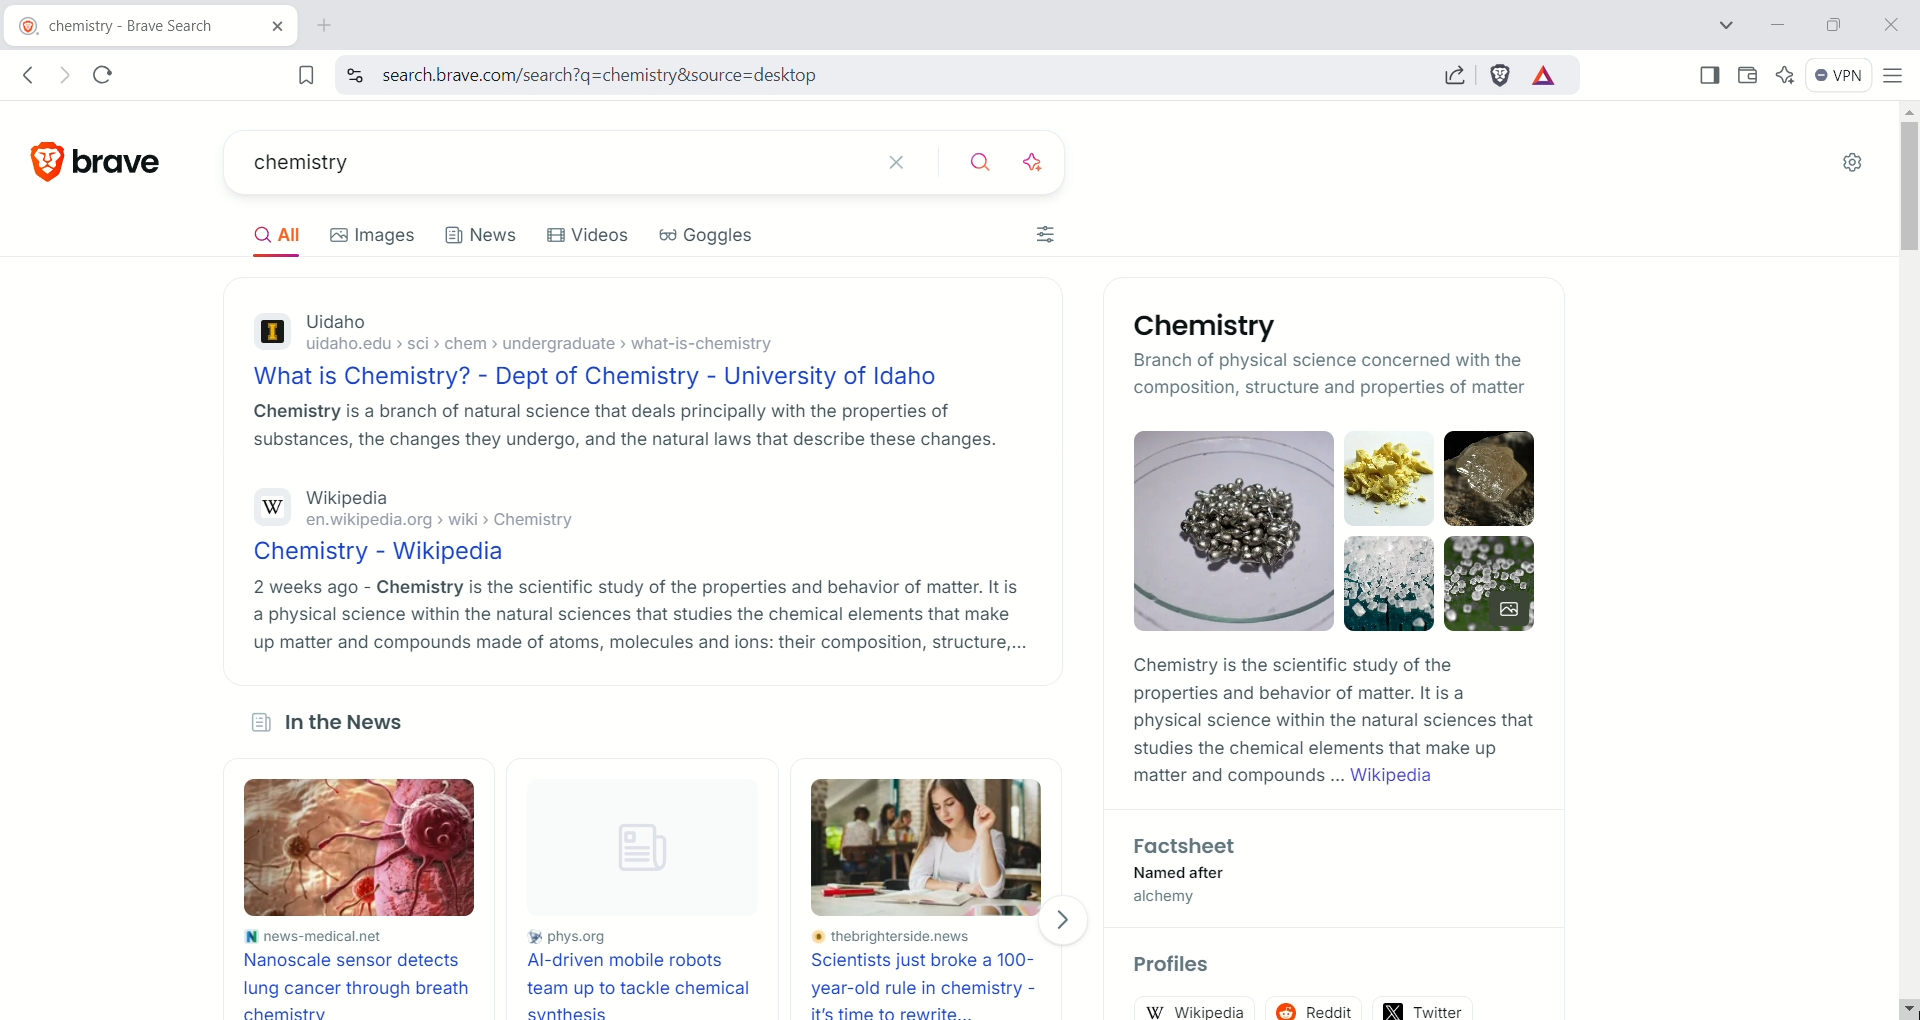  Describe the element at coordinates (1425, 1005) in the screenshot. I see `twitter` at that location.